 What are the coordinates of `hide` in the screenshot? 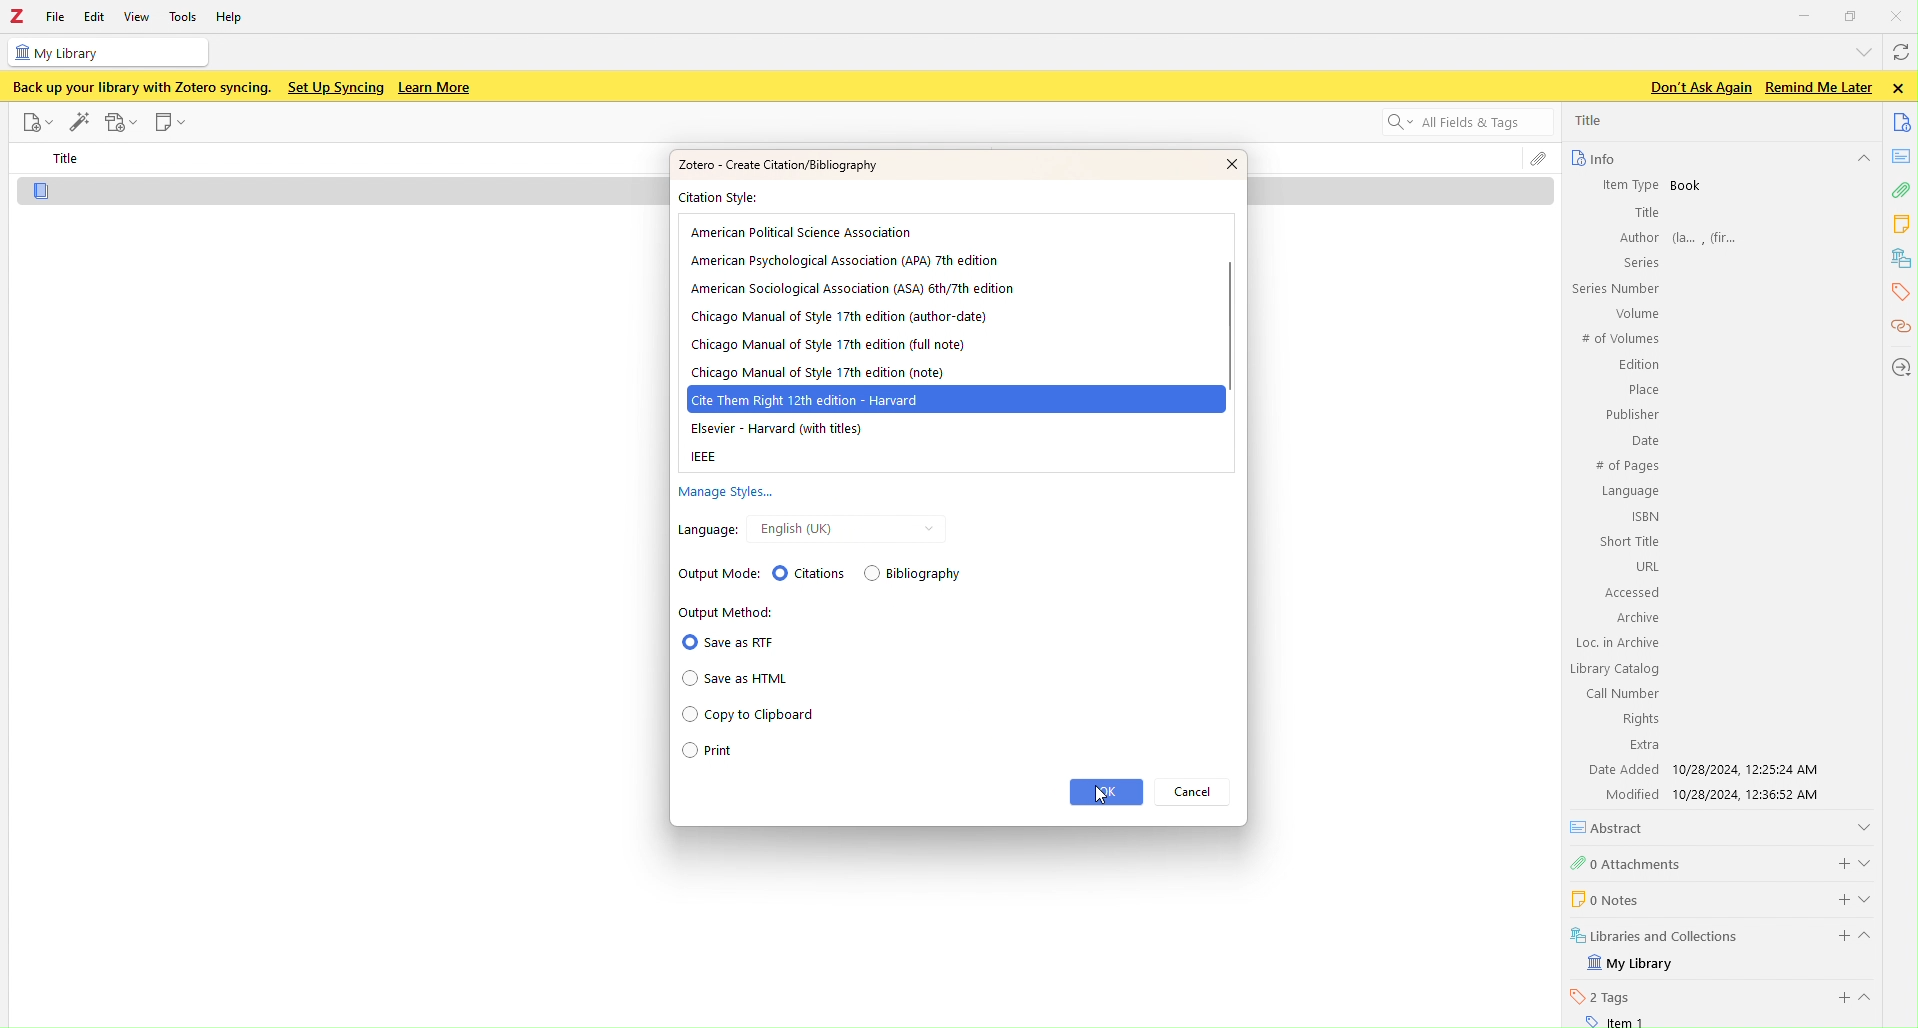 It's located at (1862, 160).